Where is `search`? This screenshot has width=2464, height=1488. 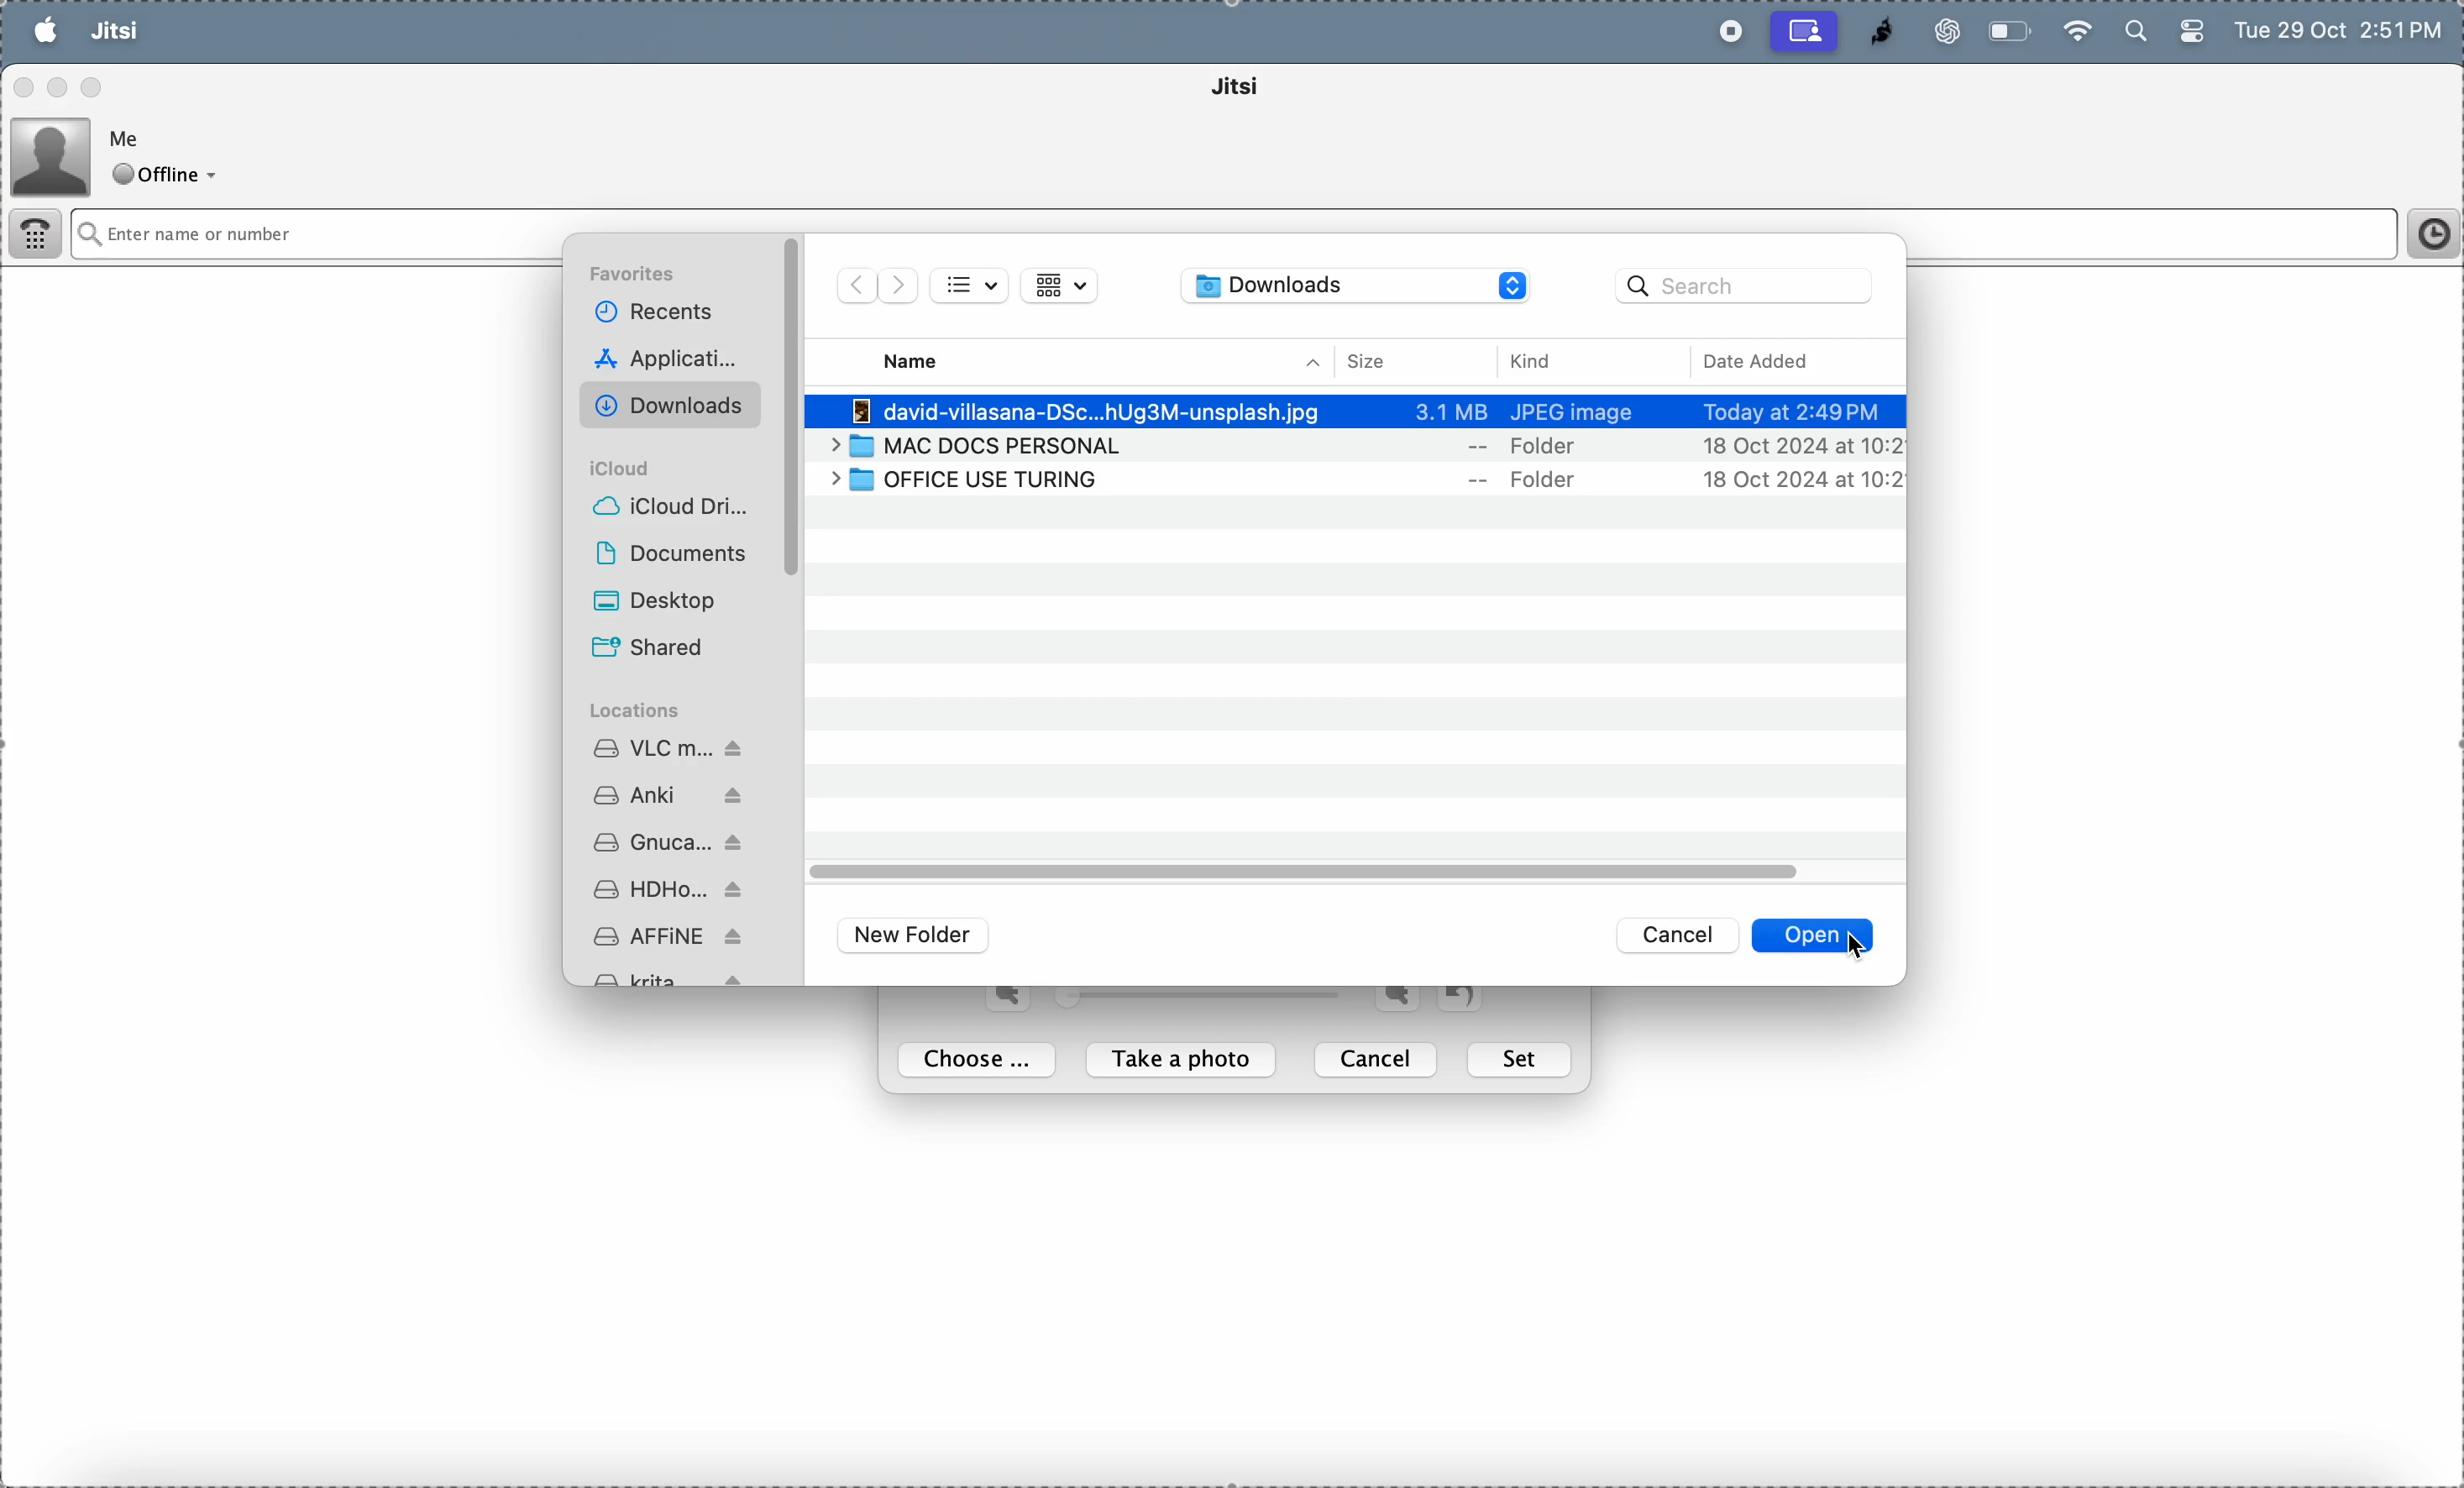
search is located at coordinates (1747, 288).